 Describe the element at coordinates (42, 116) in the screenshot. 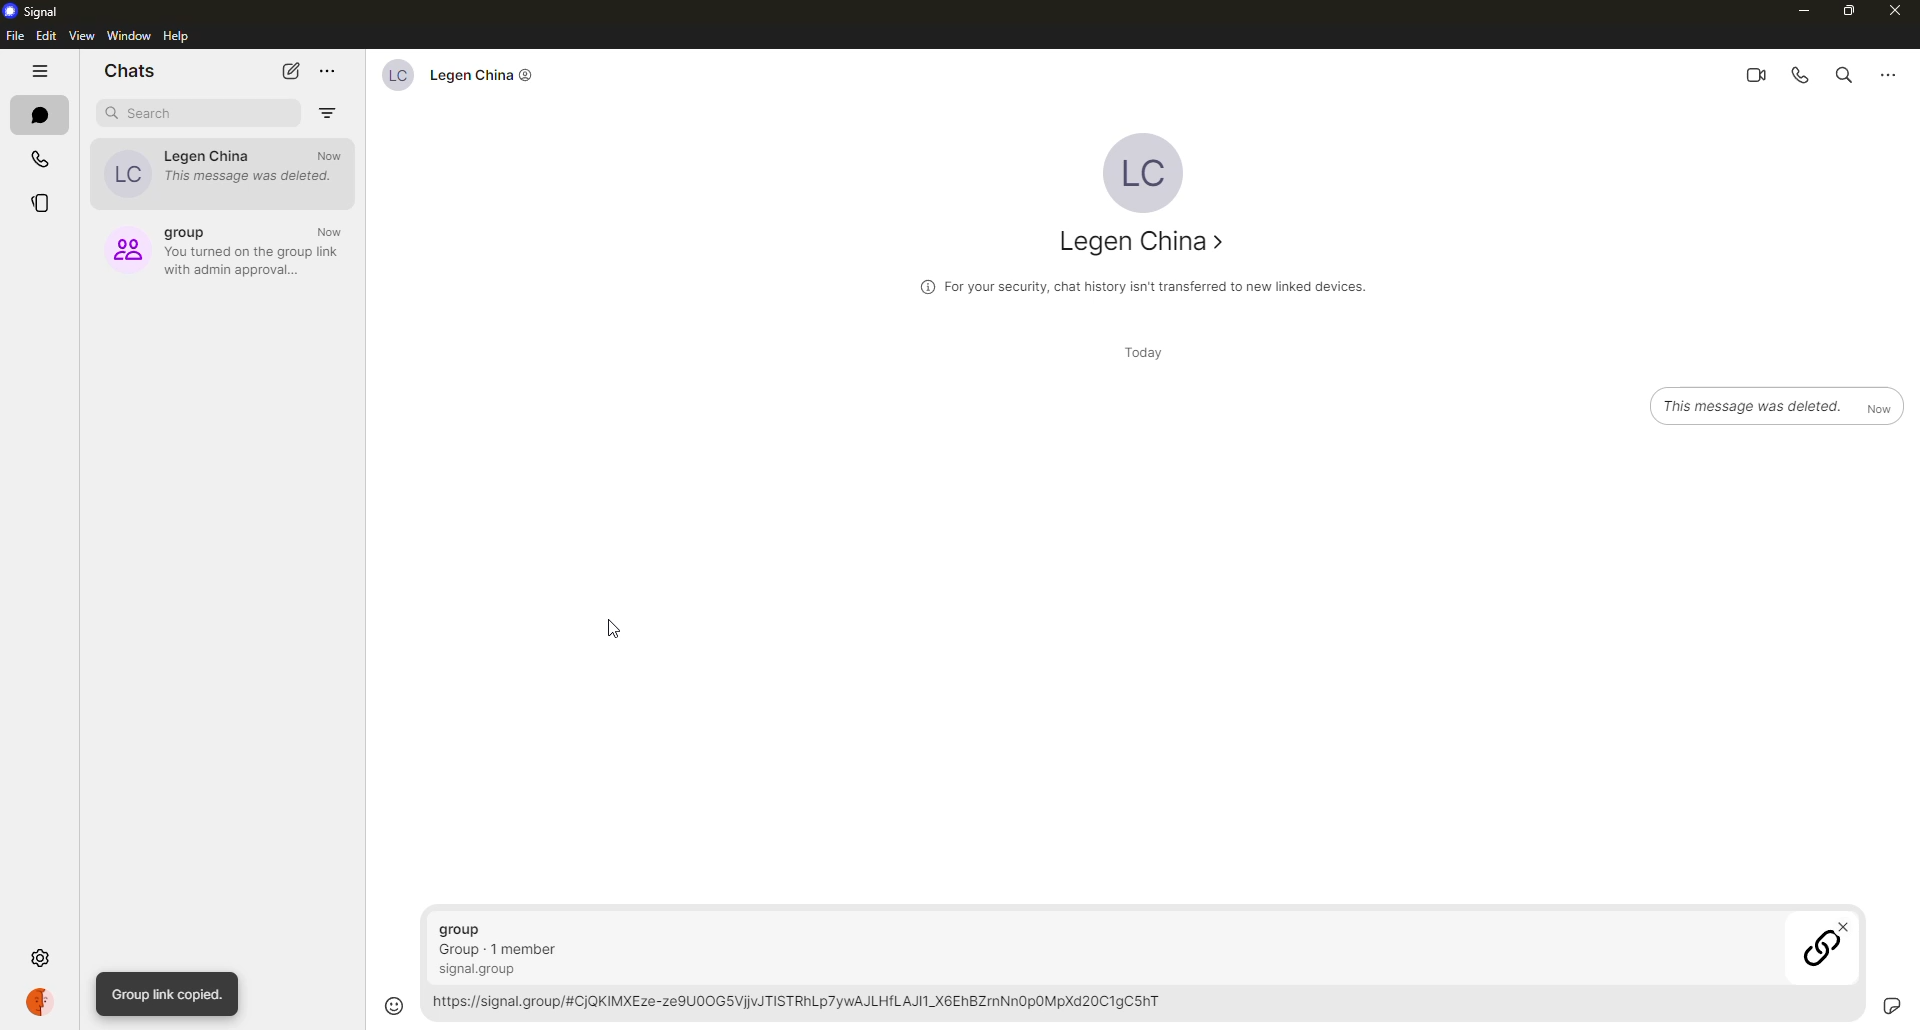

I see `chats` at that location.